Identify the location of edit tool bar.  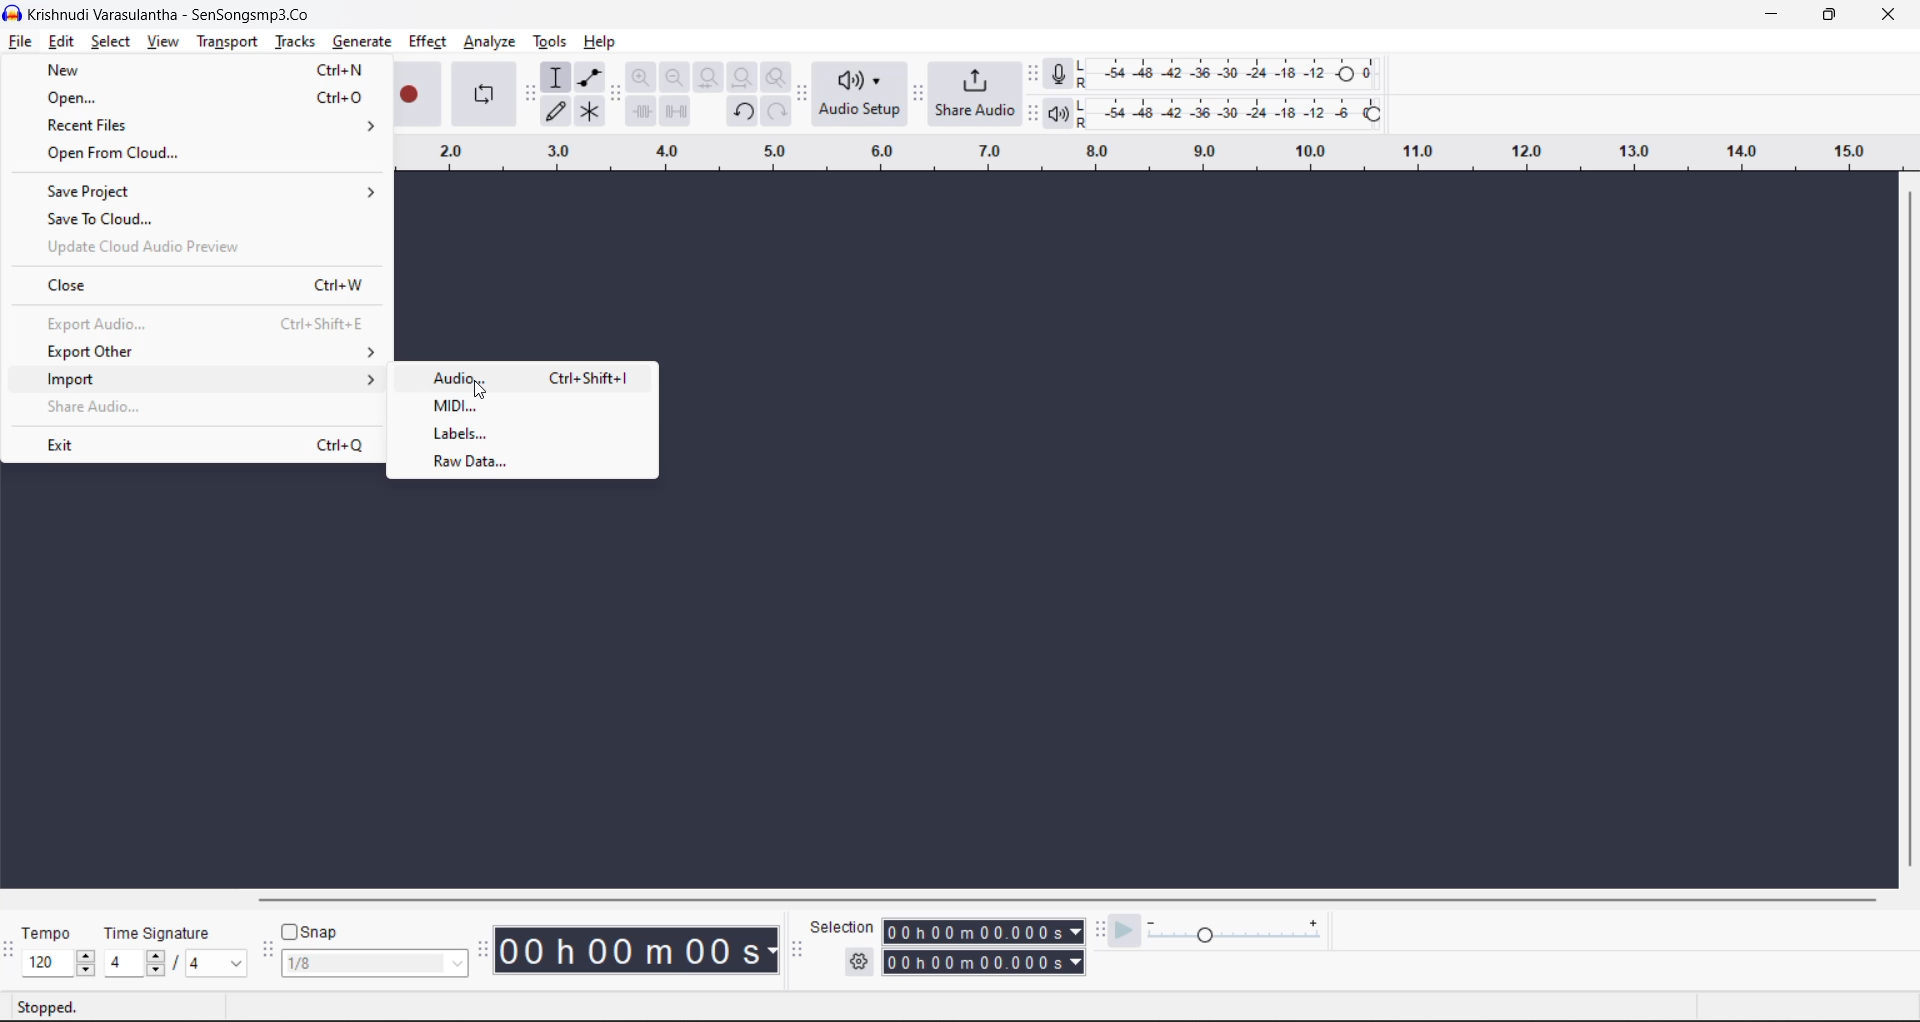
(613, 94).